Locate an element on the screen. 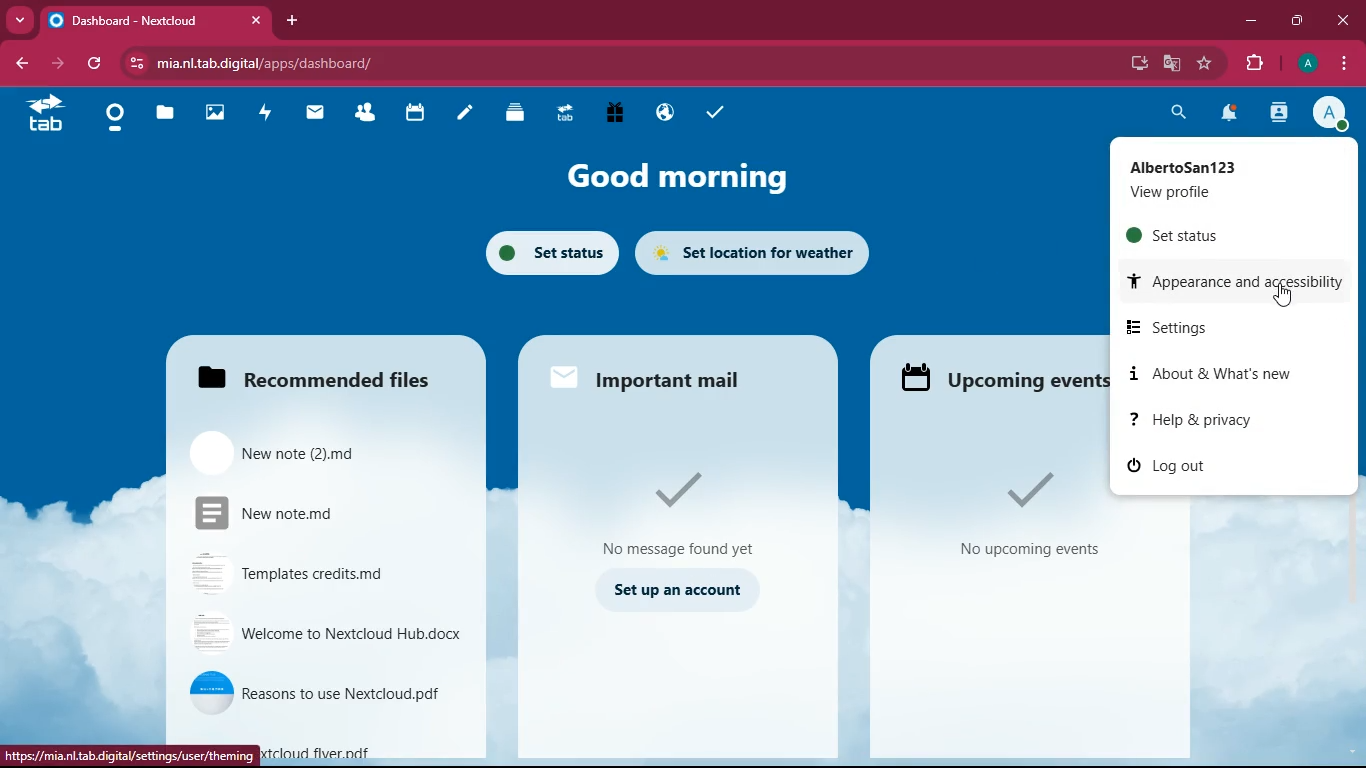  set up an account is located at coordinates (683, 592).